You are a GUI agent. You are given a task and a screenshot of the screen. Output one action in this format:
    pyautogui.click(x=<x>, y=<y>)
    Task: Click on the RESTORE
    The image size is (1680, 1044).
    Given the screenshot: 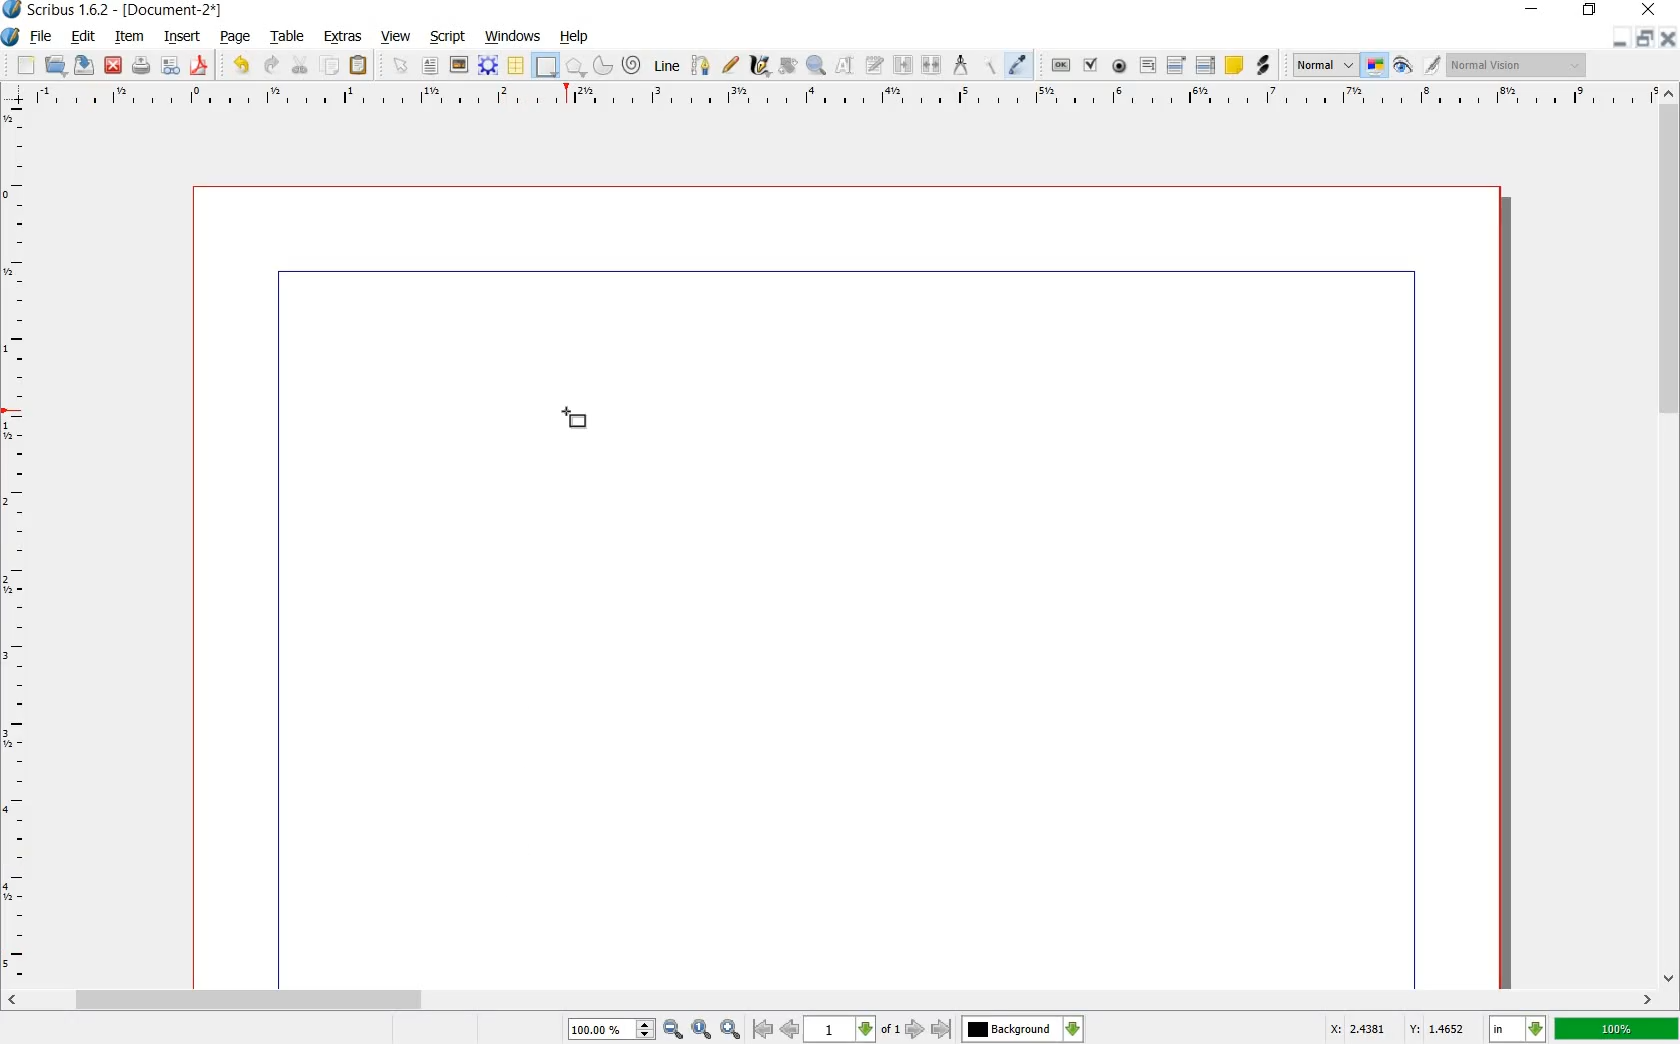 What is the action you would take?
    pyautogui.click(x=1647, y=38)
    